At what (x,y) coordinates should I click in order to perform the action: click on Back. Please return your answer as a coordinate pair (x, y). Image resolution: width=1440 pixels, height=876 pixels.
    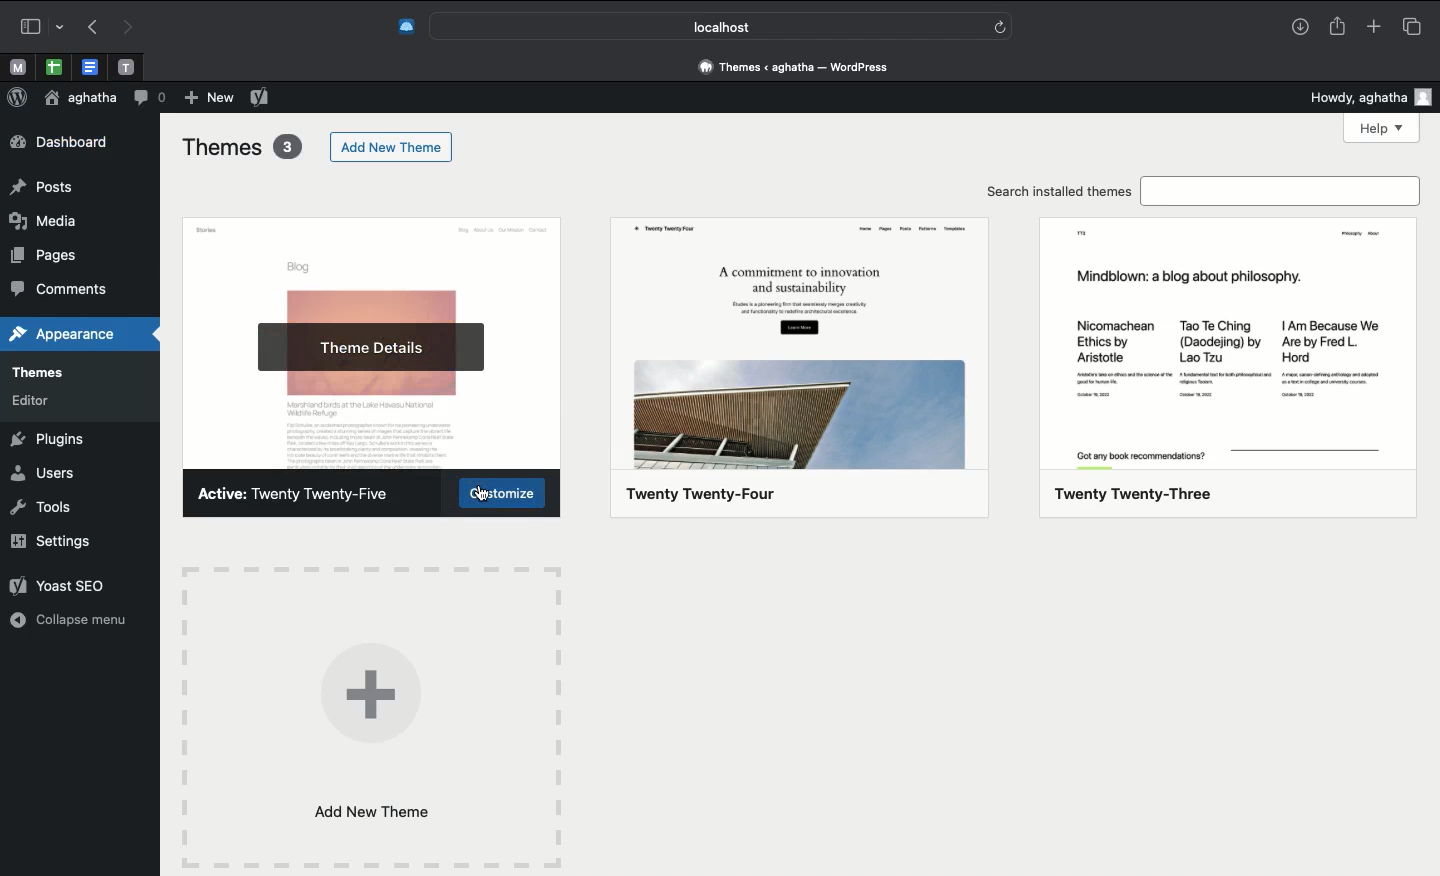
    Looking at the image, I should click on (92, 28).